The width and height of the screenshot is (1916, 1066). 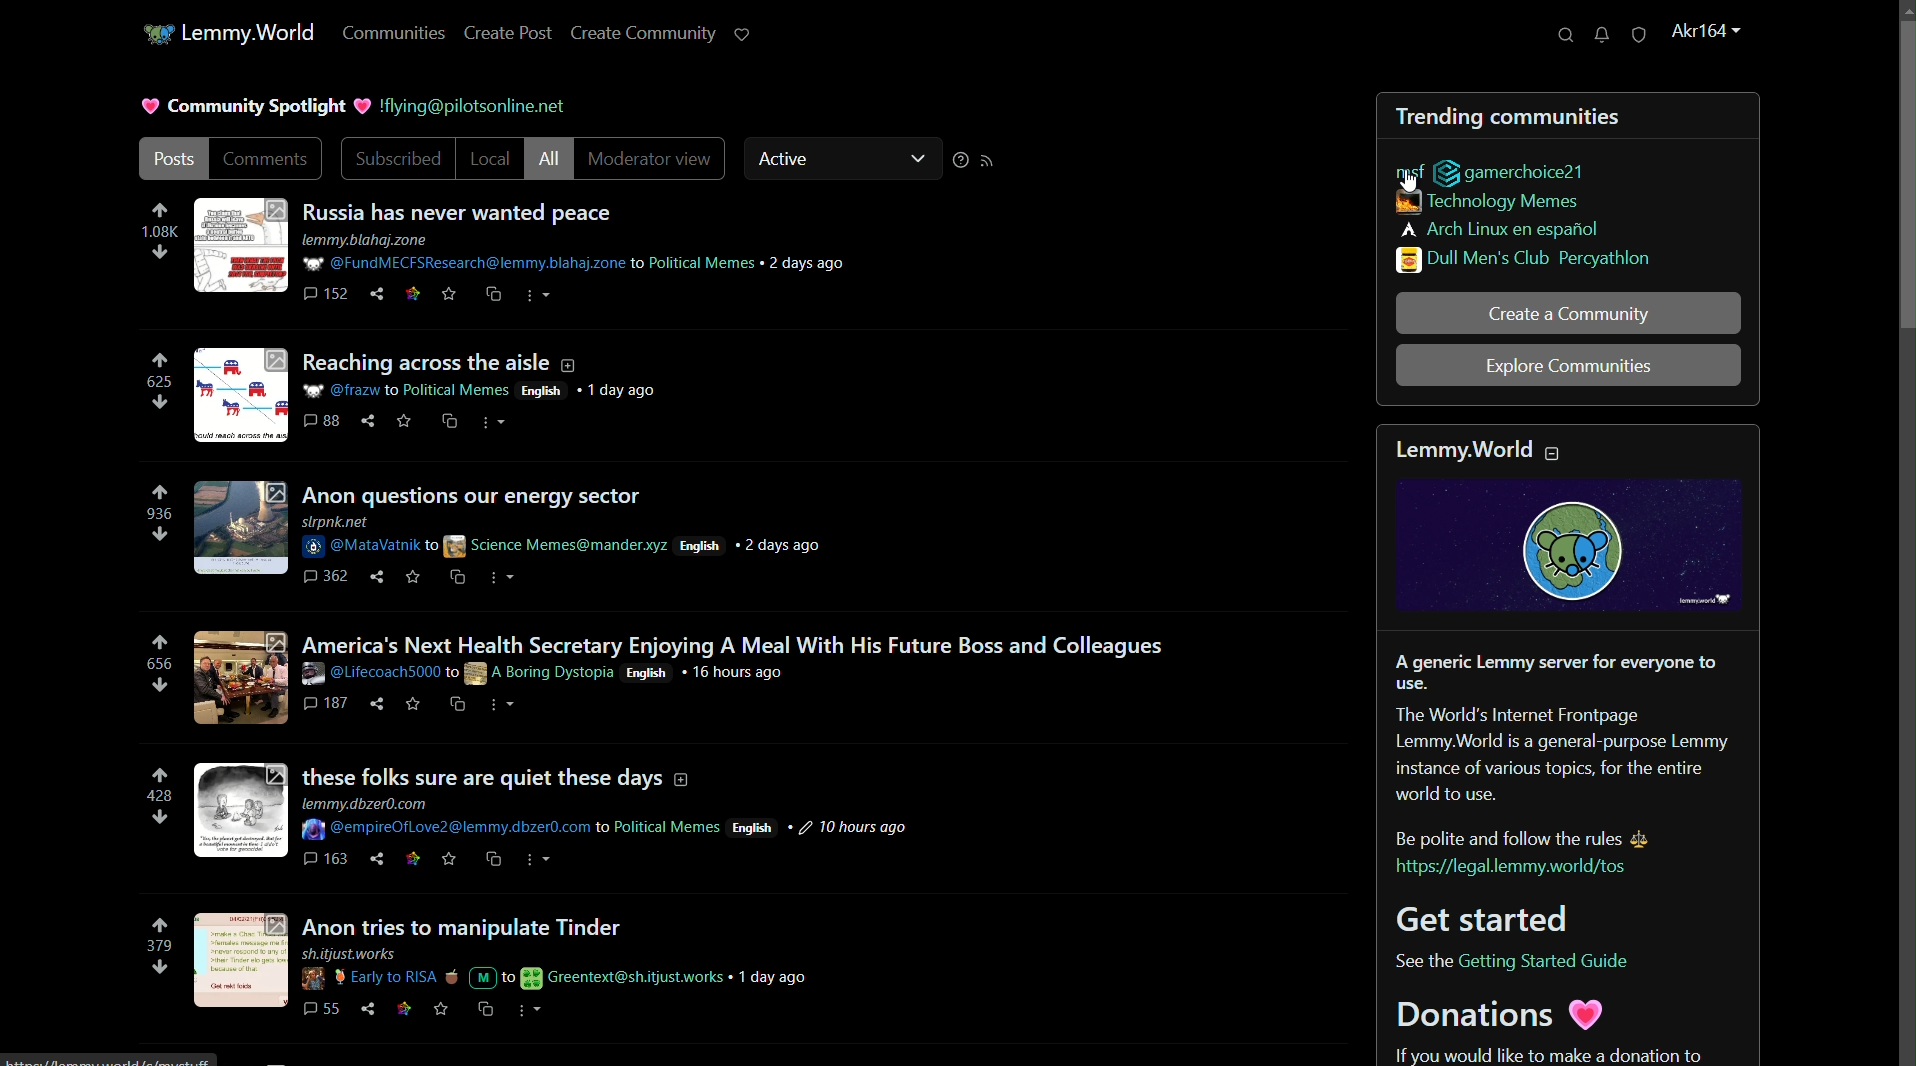 What do you see at coordinates (154, 665) in the screenshot?
I see `number of votes` at bounding box center [154, 665].